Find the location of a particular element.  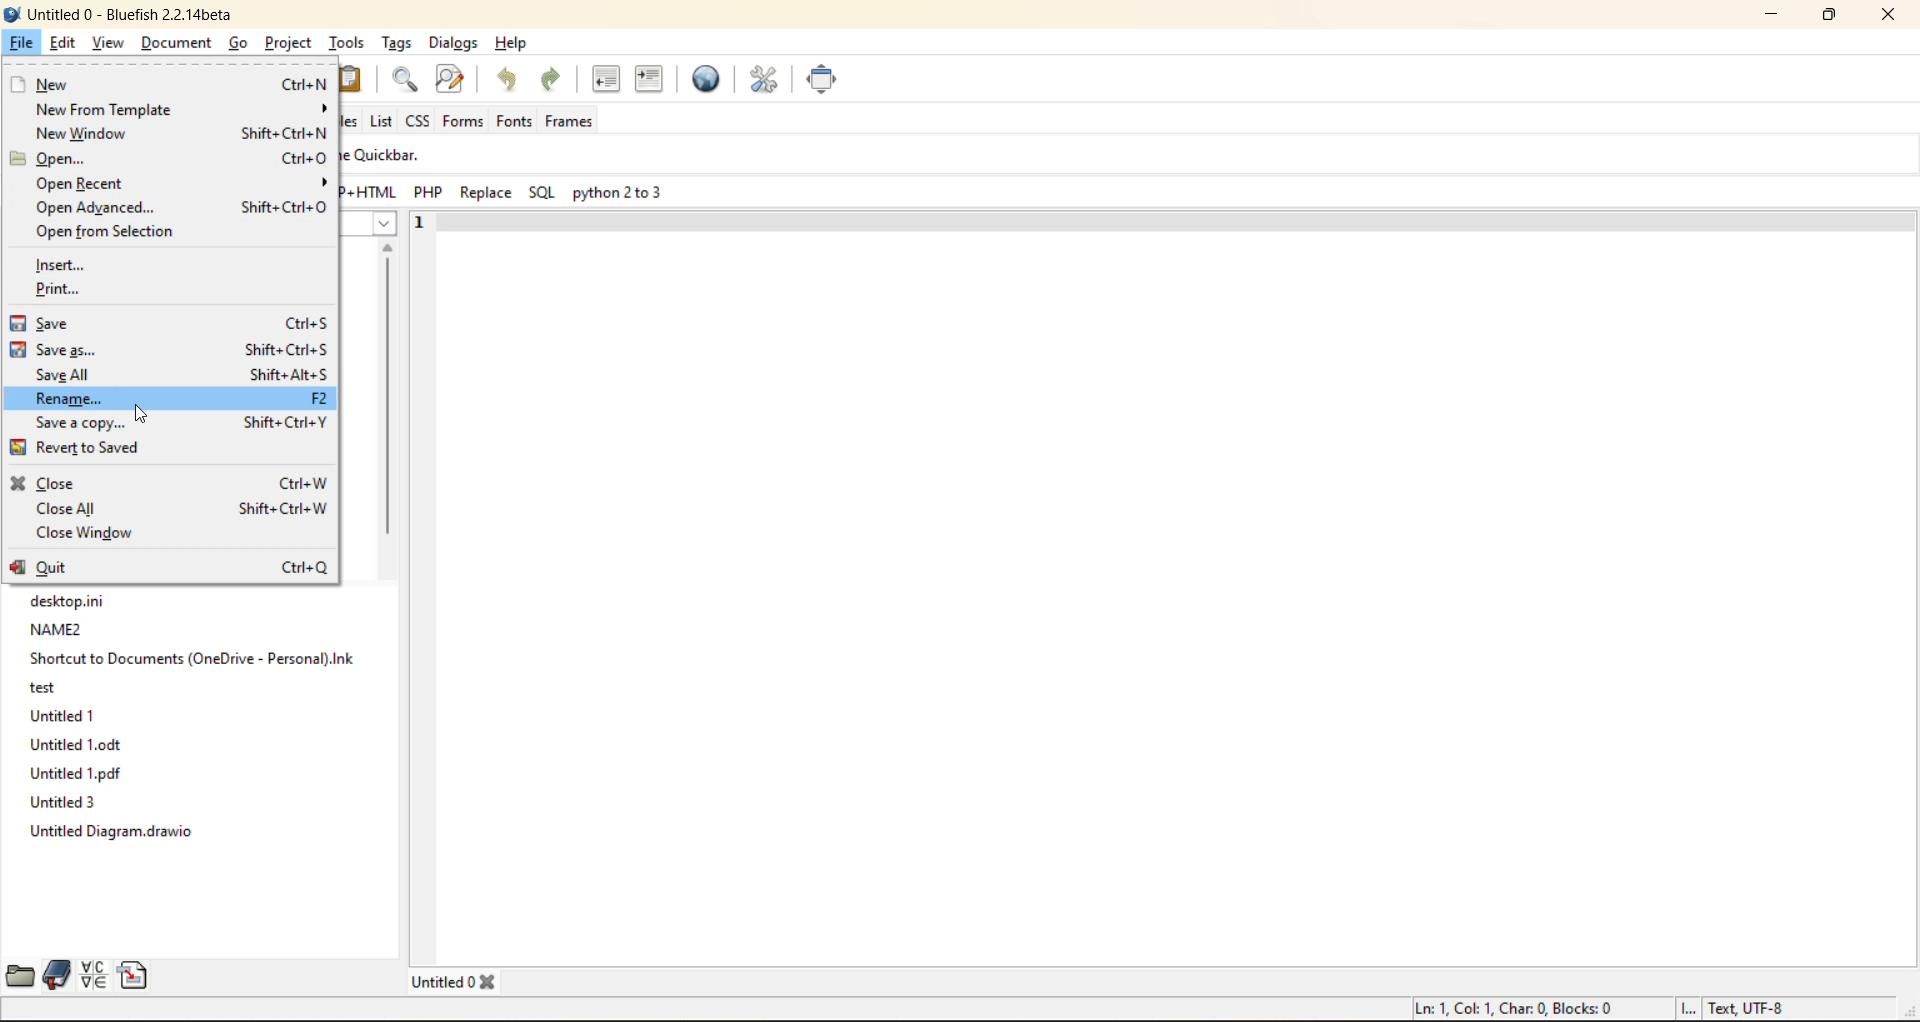

frames is located at coordinates (579, 124).